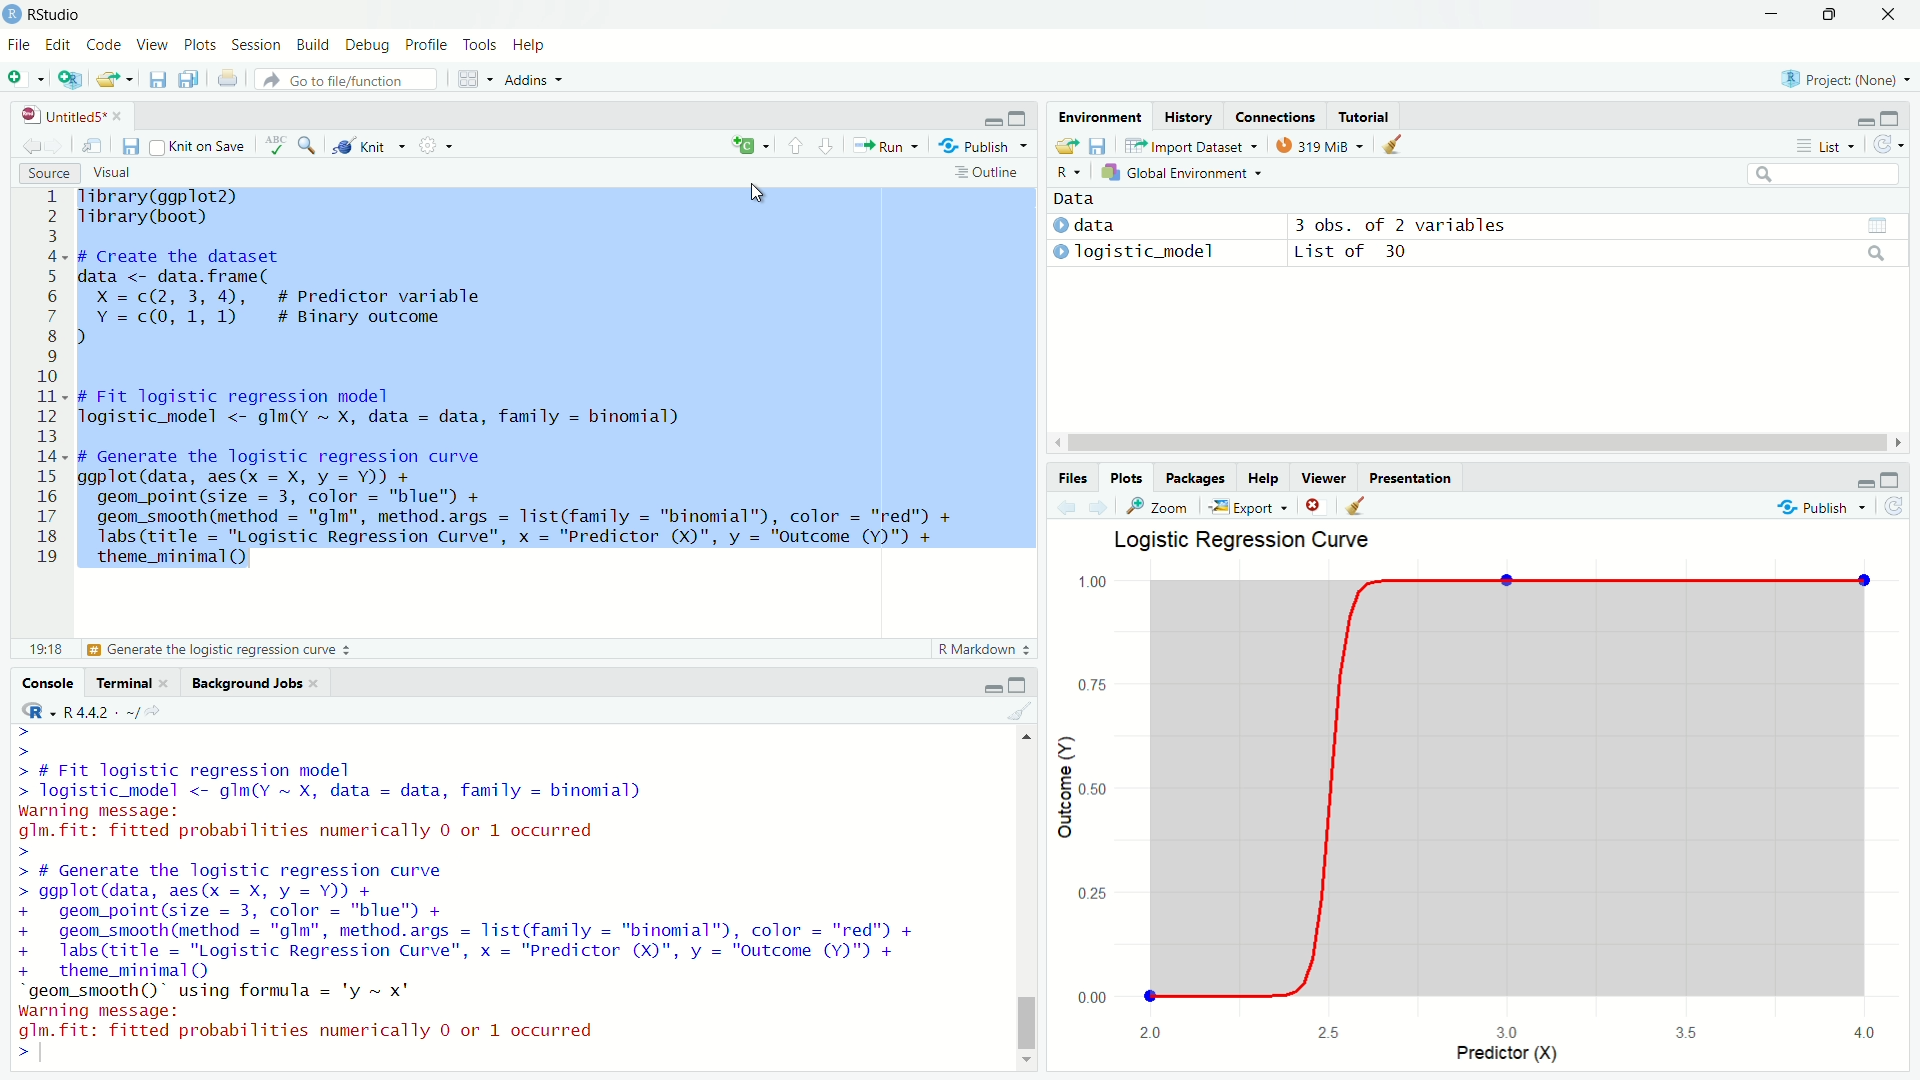  What do you see at coordinates (25, 80) in the screenshot?
I see `New file` at bounding box center [25, 80].